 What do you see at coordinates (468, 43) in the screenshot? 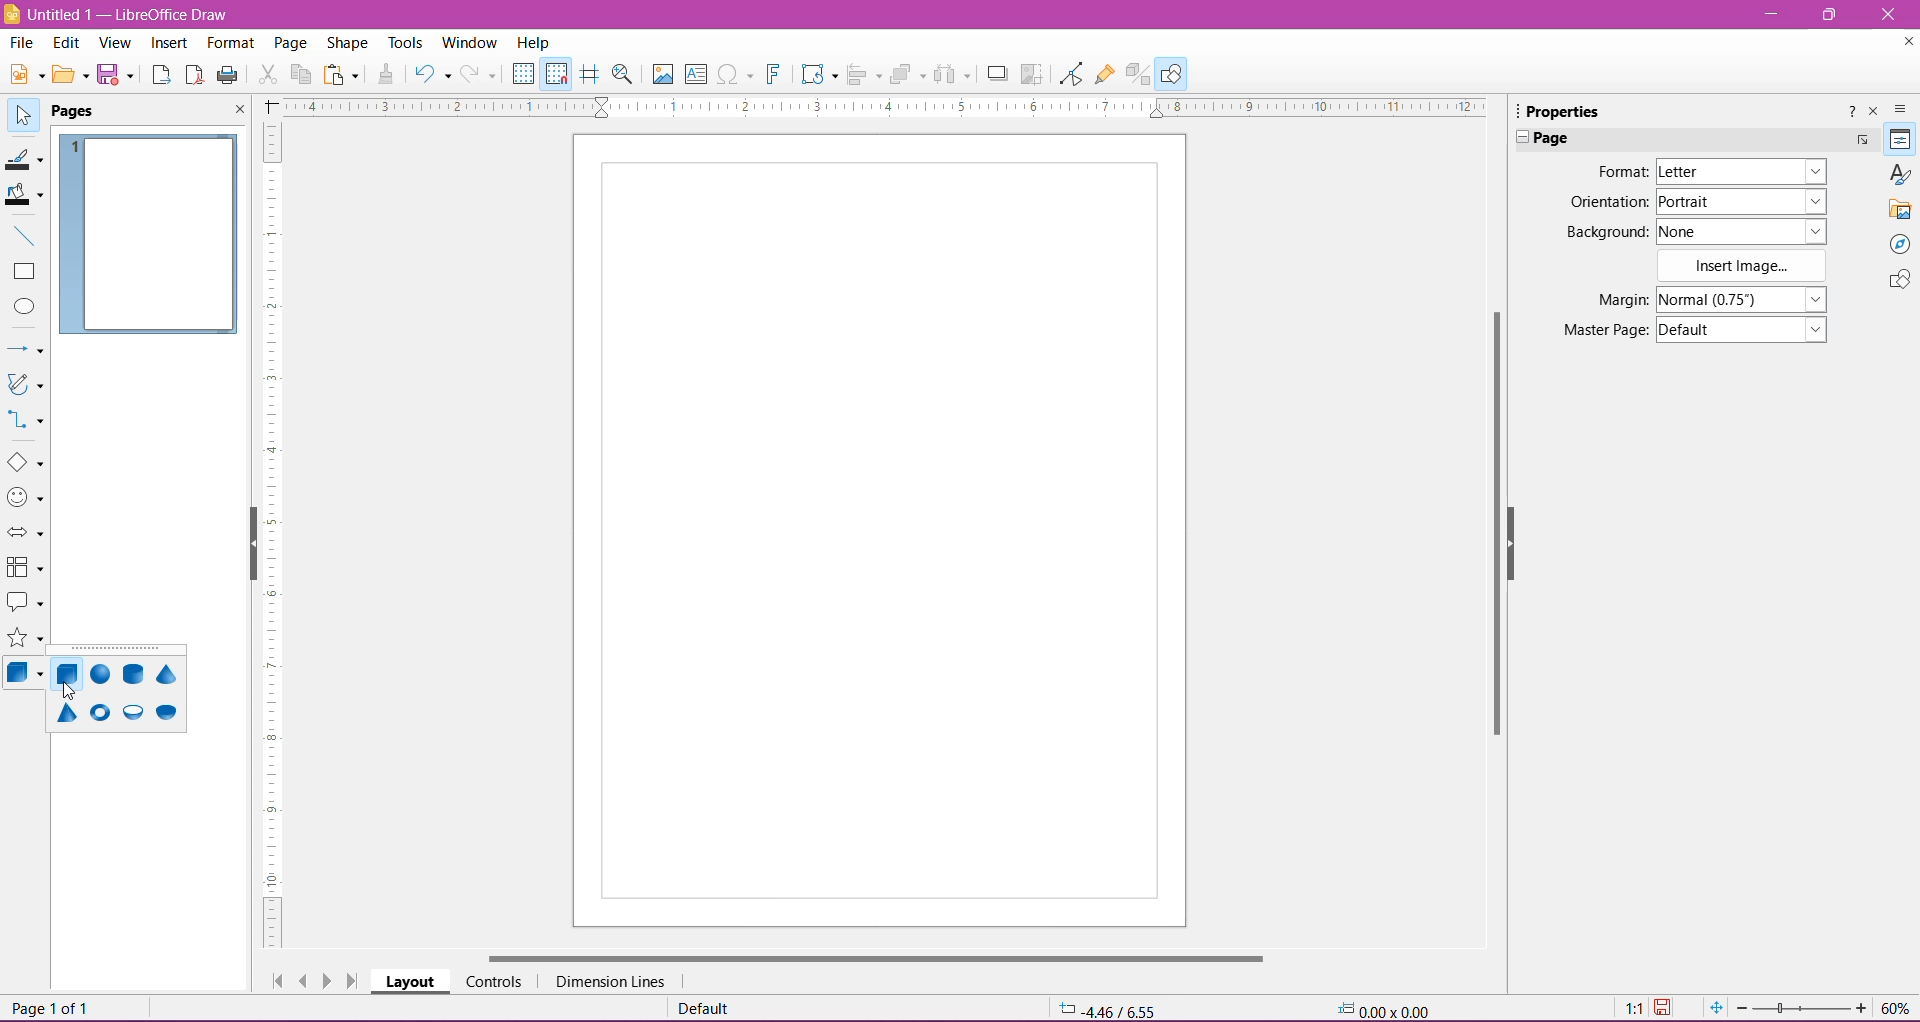
I see `Window` at bounding box center [468, 43].